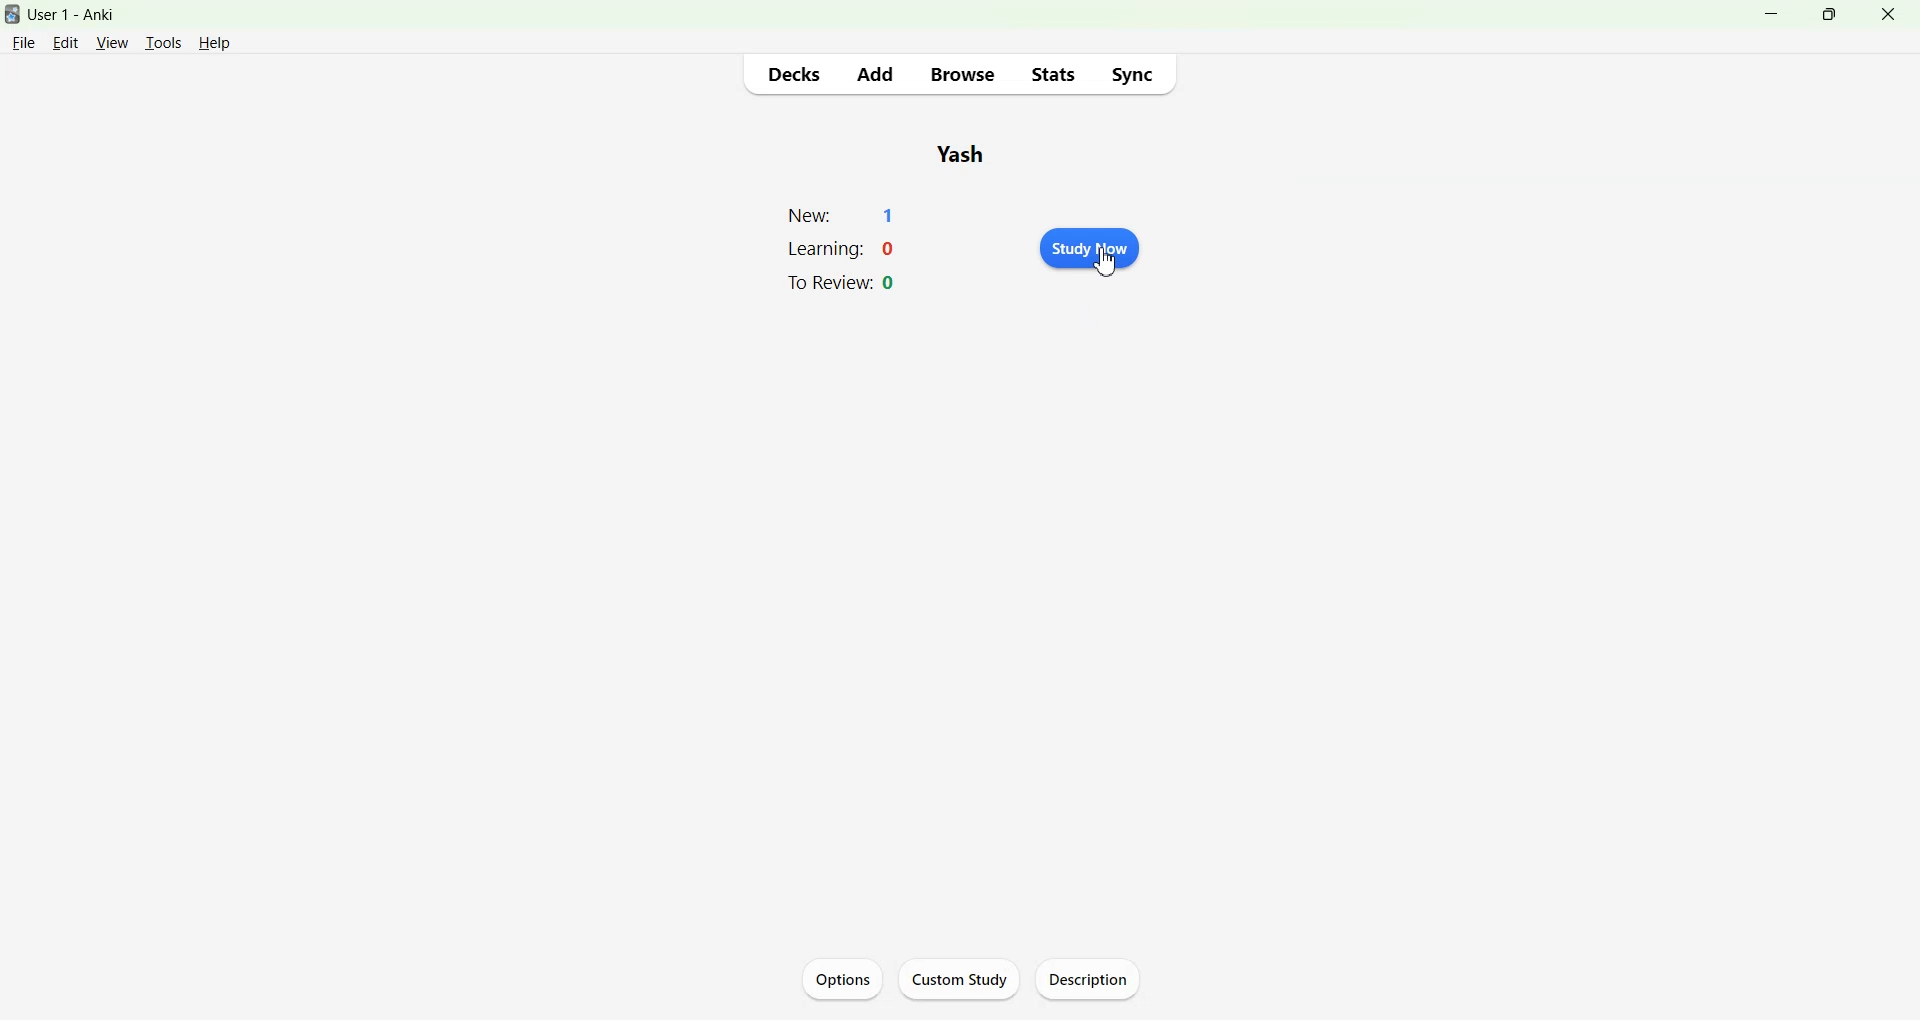 The height and width of the screenshot is (1020, 1920). I want to click on User 1 - Anki, so click(84, 15).